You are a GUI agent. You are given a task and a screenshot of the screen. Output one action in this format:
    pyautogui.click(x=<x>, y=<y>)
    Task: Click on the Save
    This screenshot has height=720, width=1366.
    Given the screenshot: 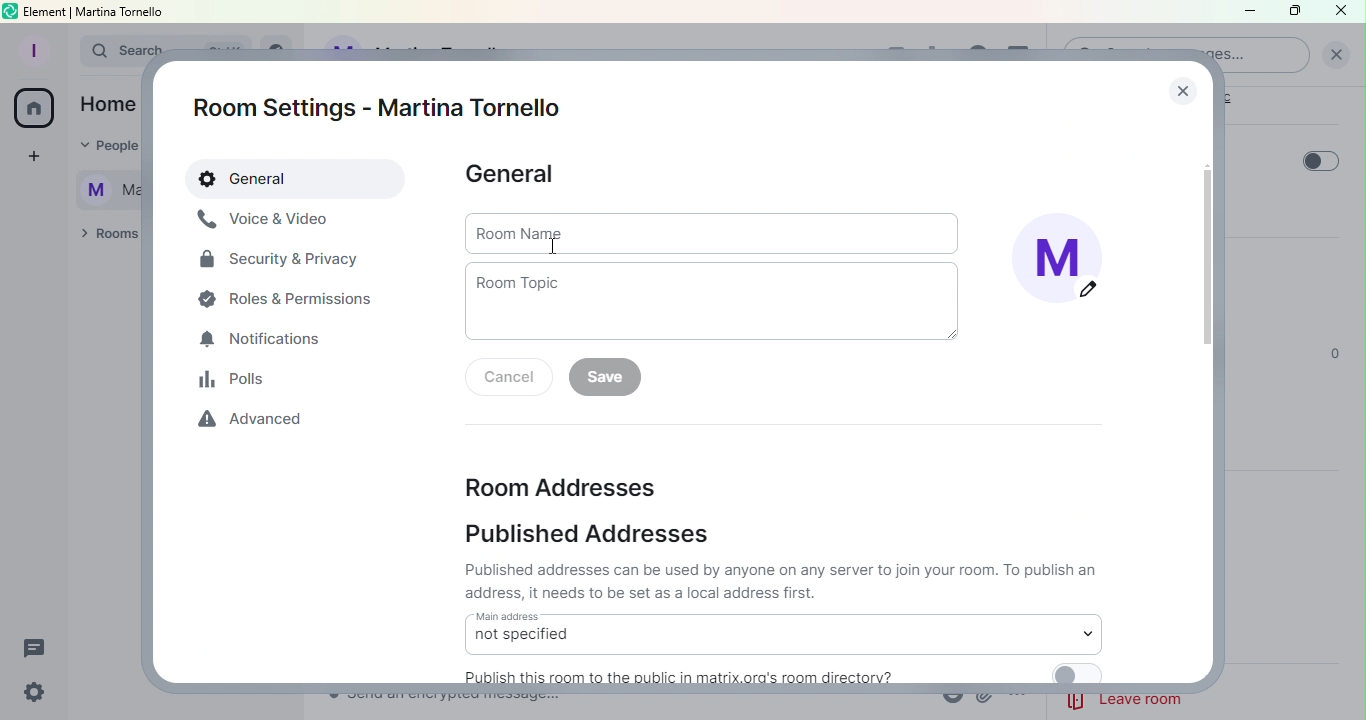 What is the action you would take?
    pyautogui.click(x=620, y=380)
    